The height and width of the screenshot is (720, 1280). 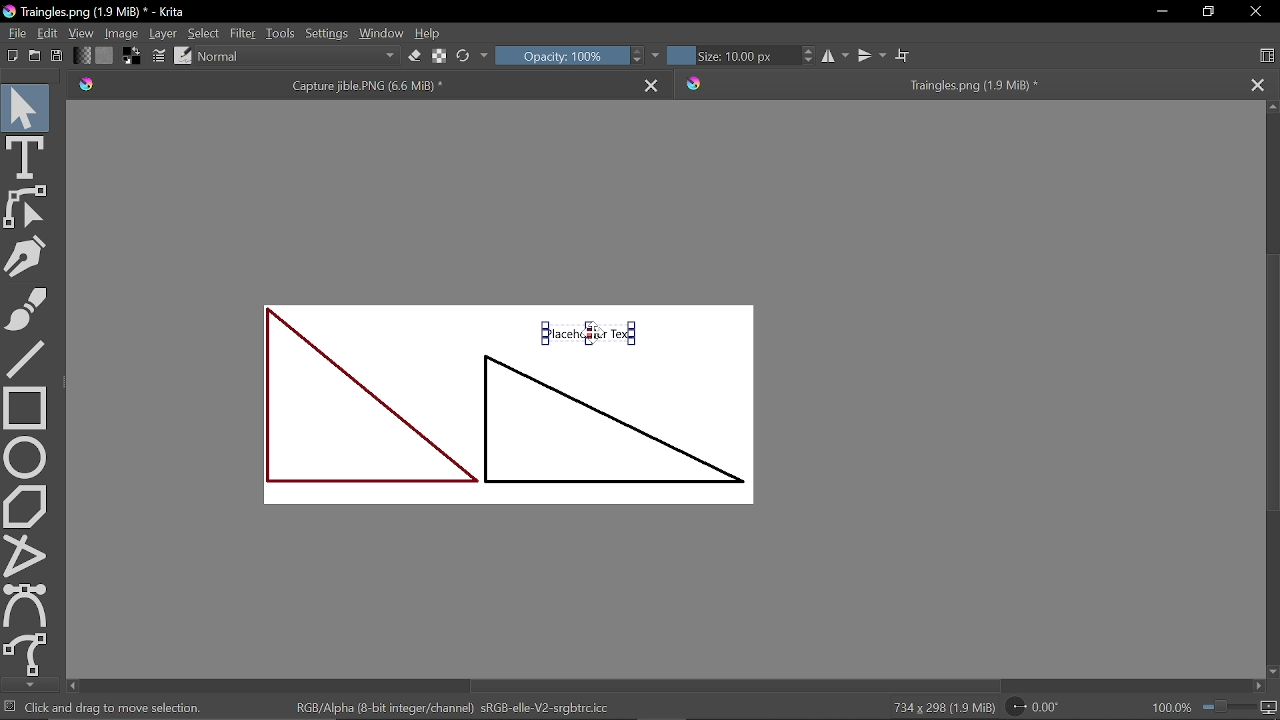 What do you see at coordinates (54, 57) in the screenshot?
I see `Save` at bounding box center [54, 57].